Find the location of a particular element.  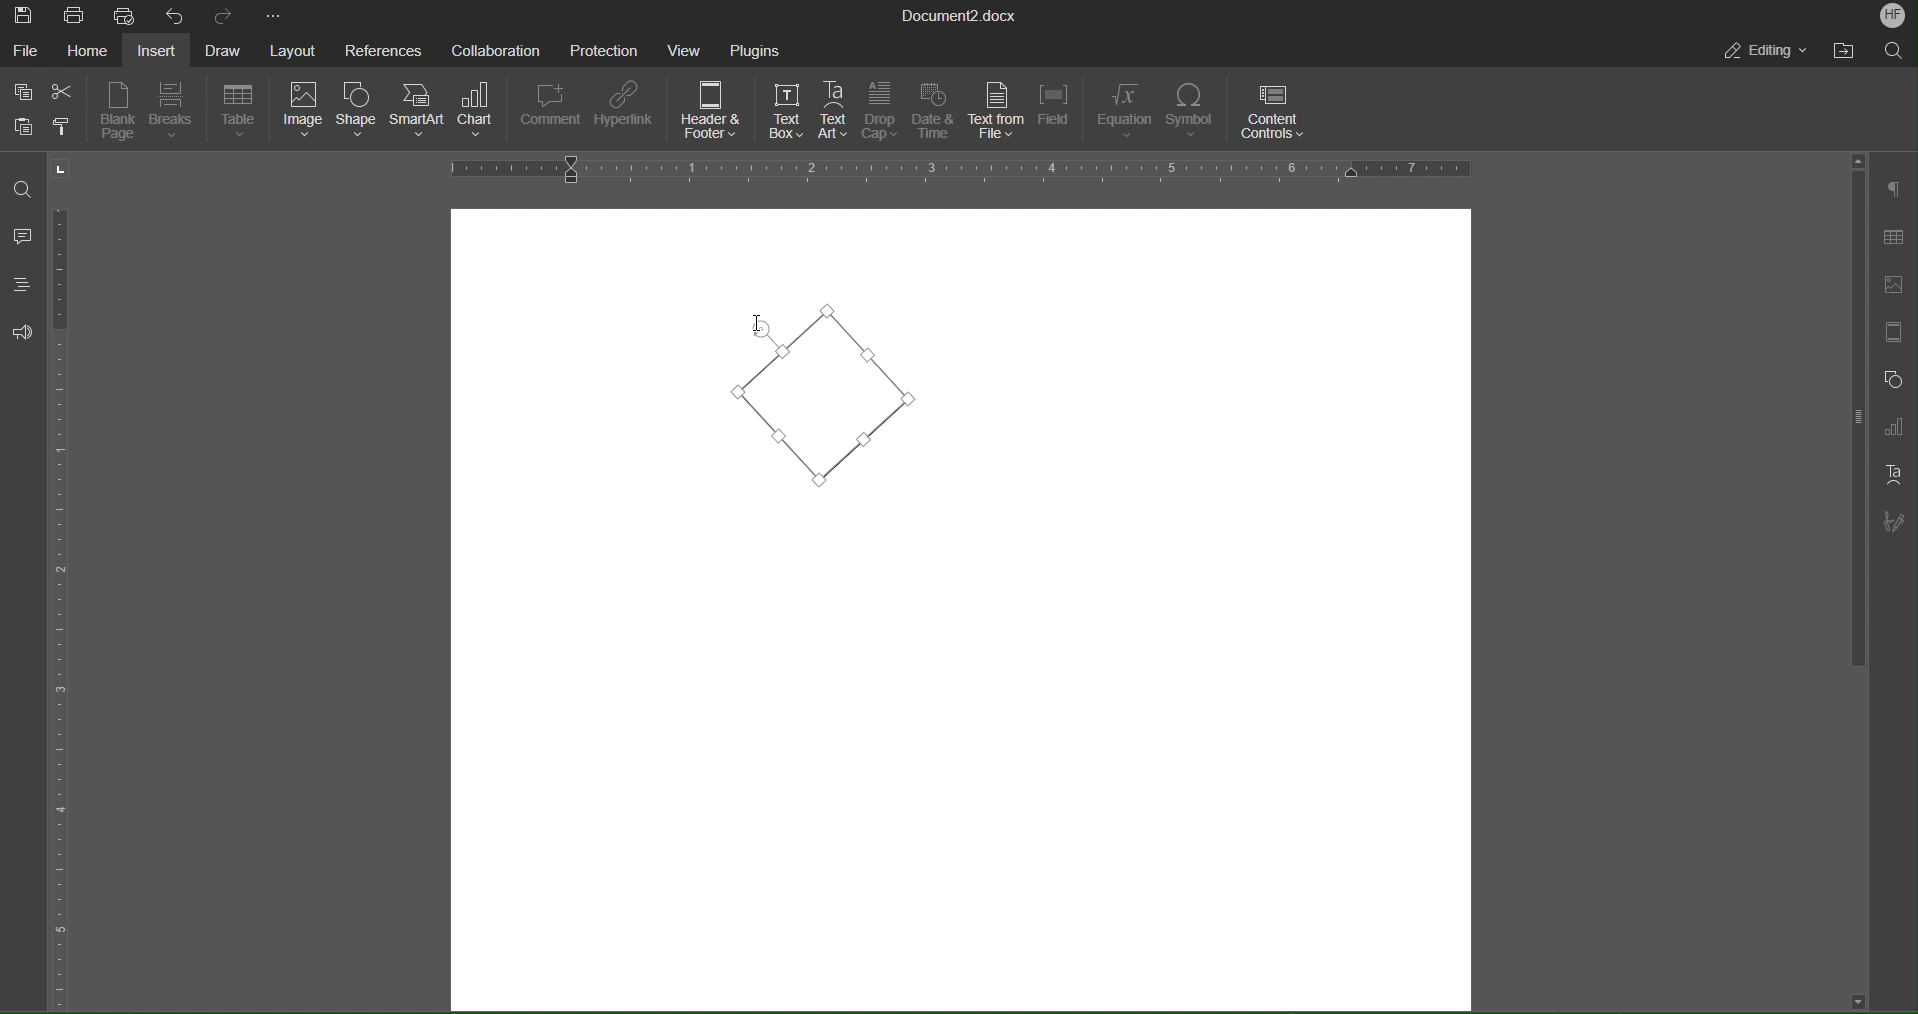

Protection is located at coordinates (605, 48).